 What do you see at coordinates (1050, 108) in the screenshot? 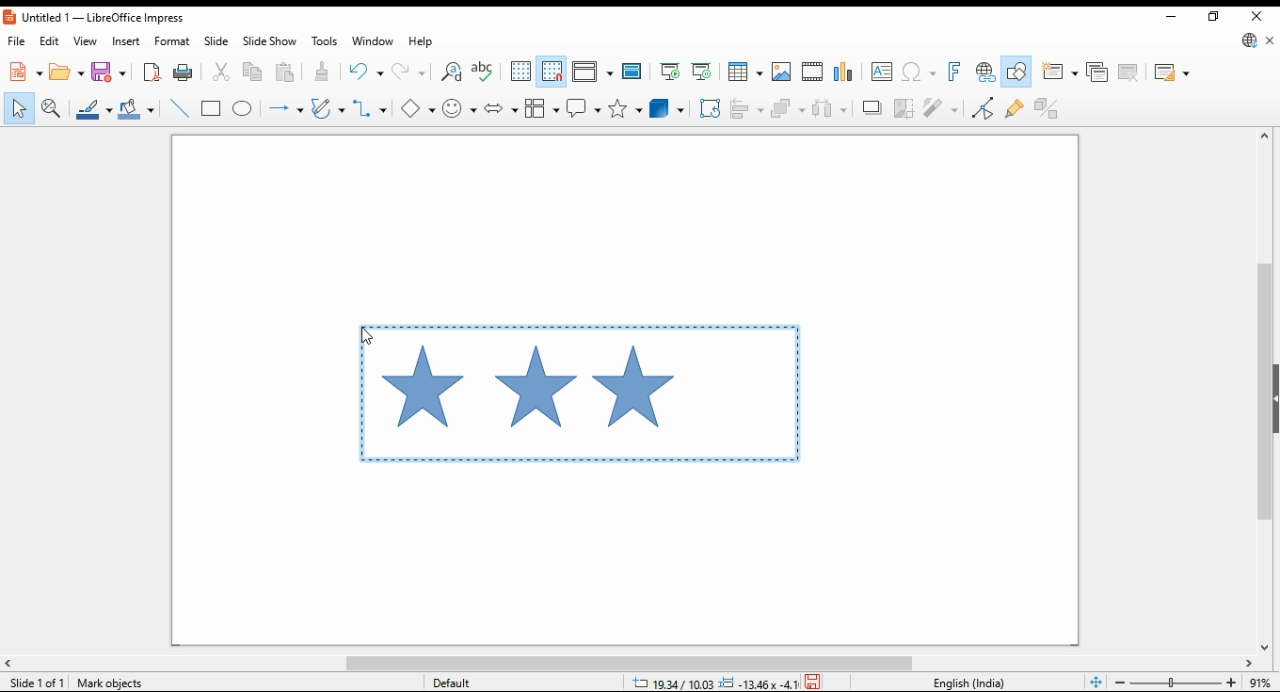
I see `toggle extrusions` at bounding box center [1050, 108].